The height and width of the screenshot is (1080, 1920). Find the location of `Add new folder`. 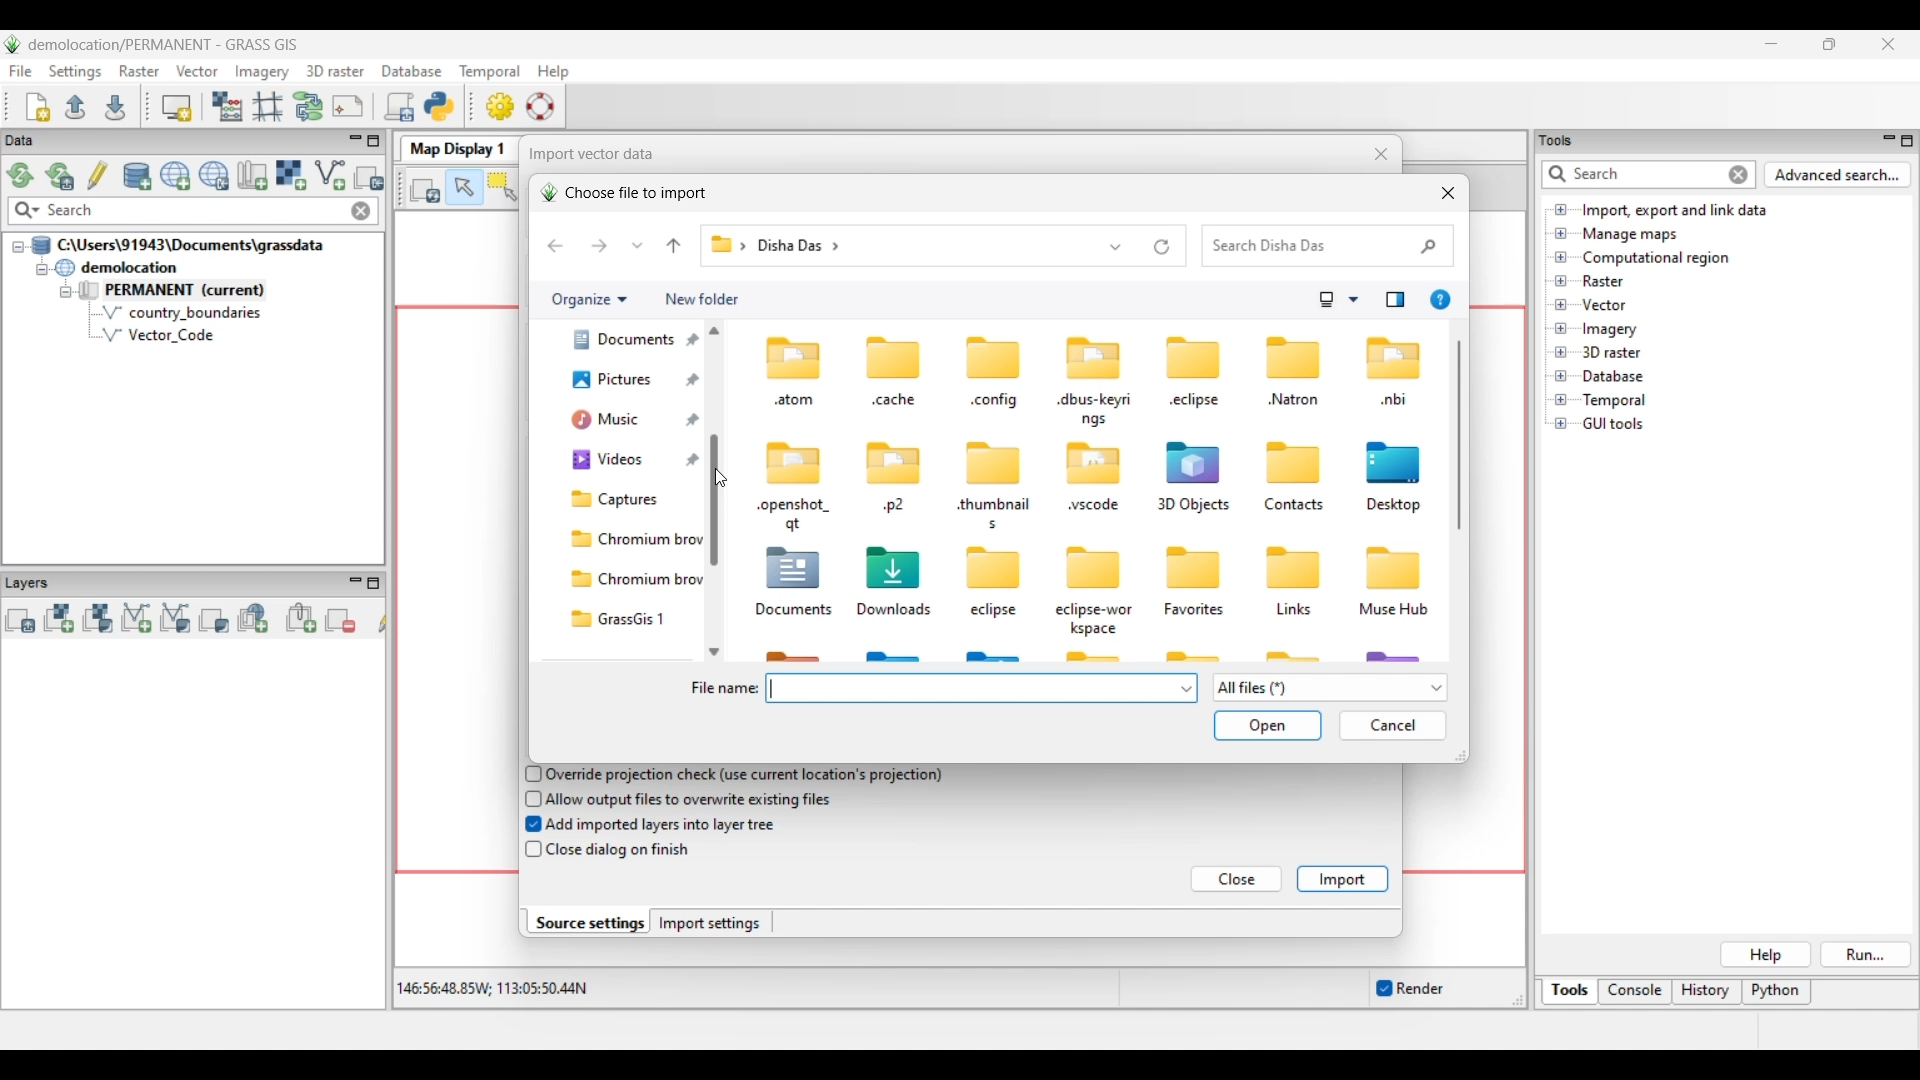

Add new folder is located at coordinates (702, 300).